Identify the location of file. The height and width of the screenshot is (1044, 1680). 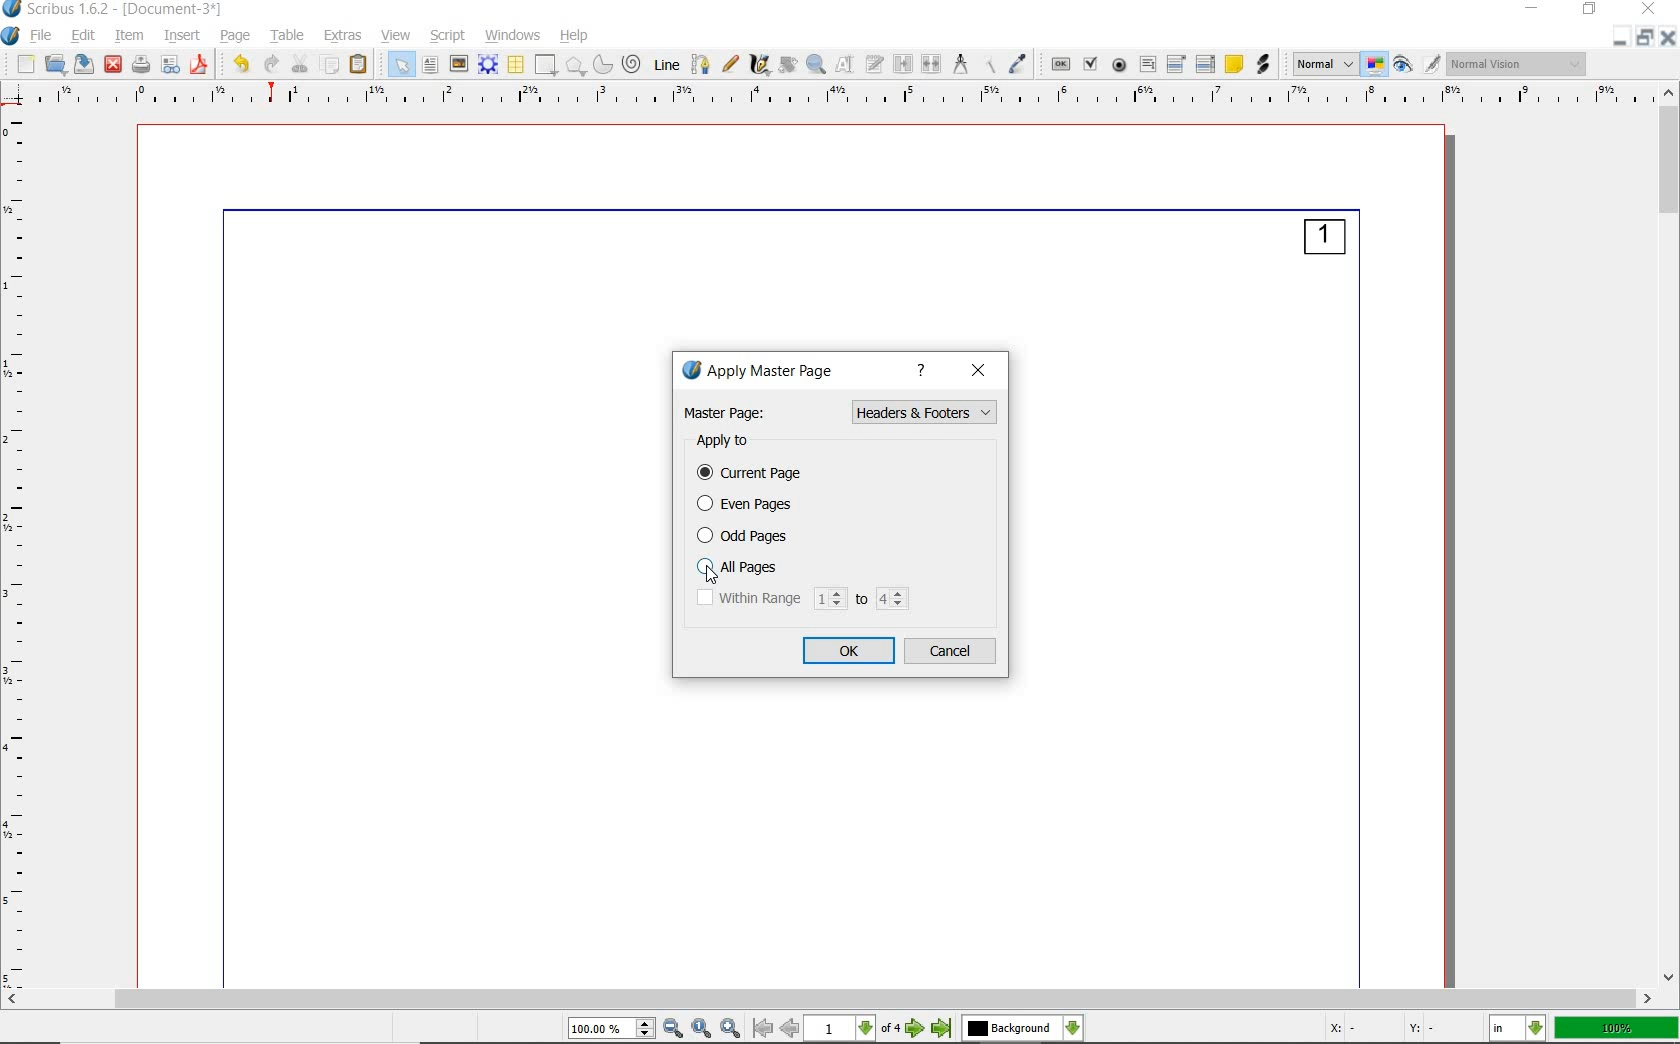
(43, 36).